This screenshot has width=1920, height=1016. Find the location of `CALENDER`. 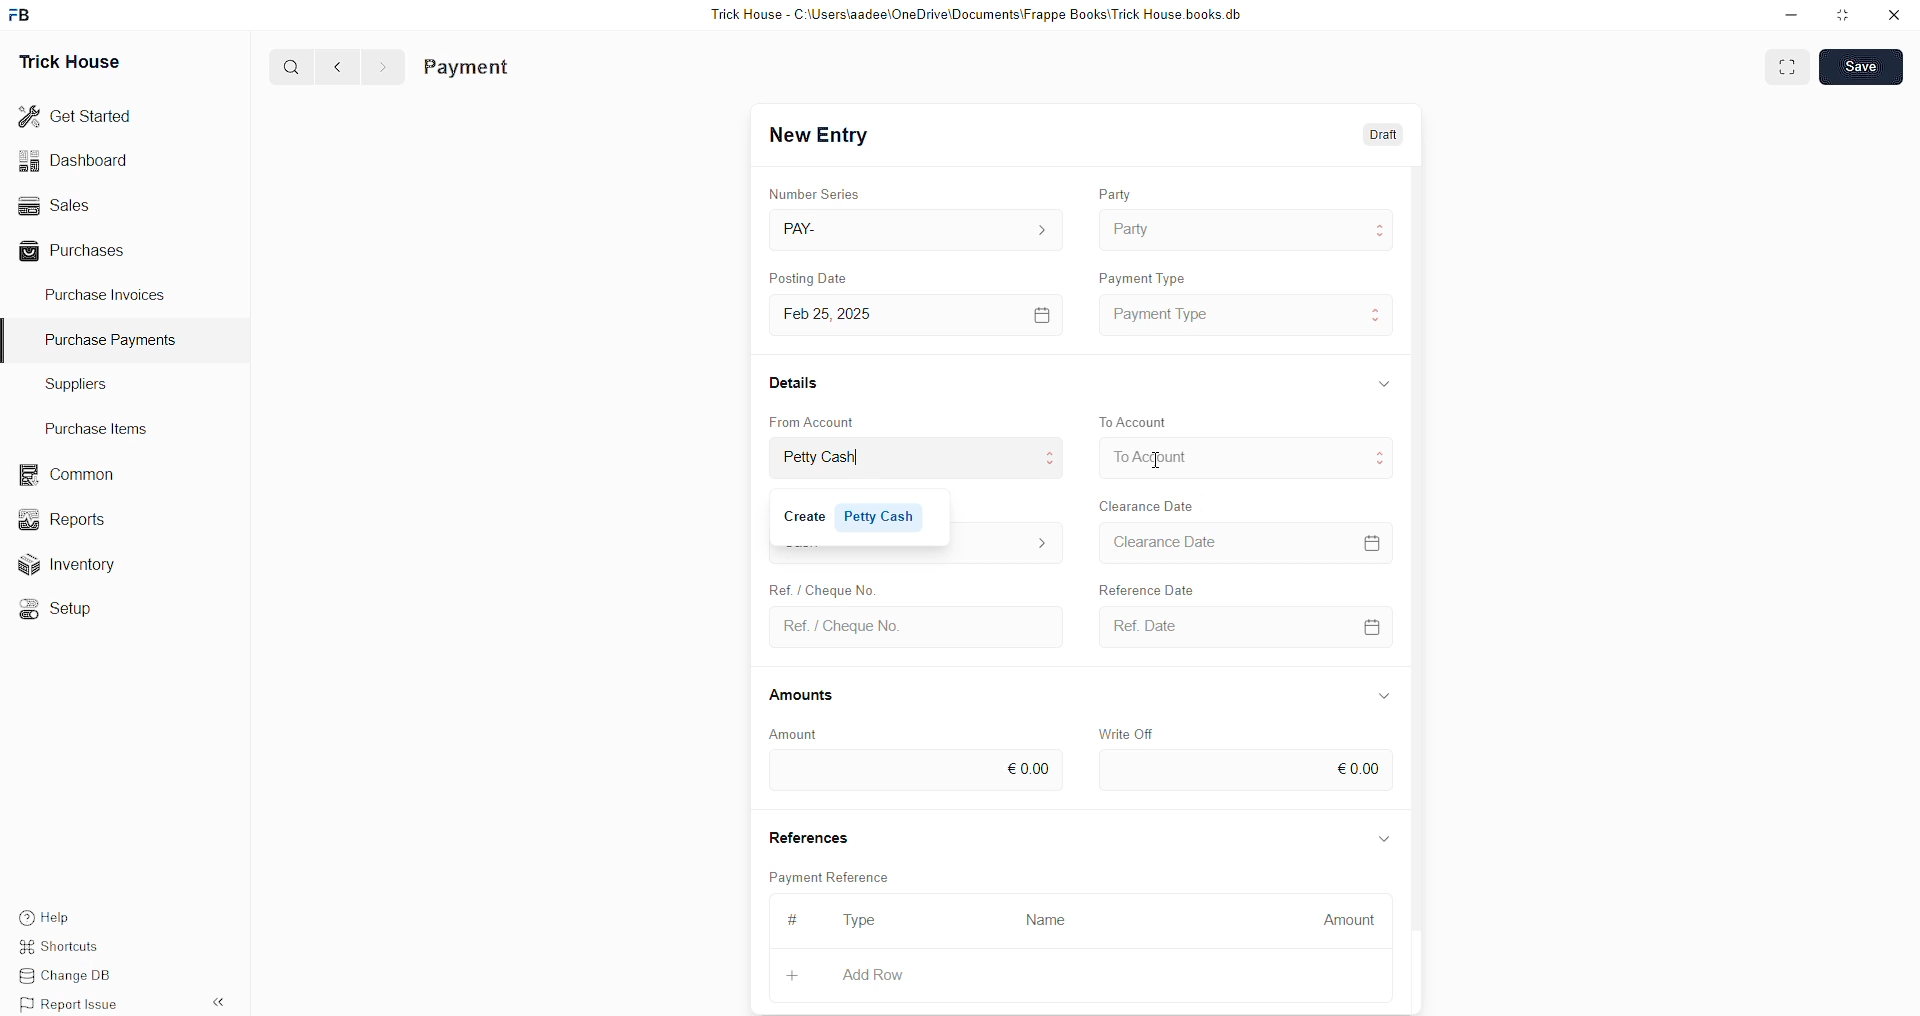

CALENDER is located at coordinates (1372, 625).